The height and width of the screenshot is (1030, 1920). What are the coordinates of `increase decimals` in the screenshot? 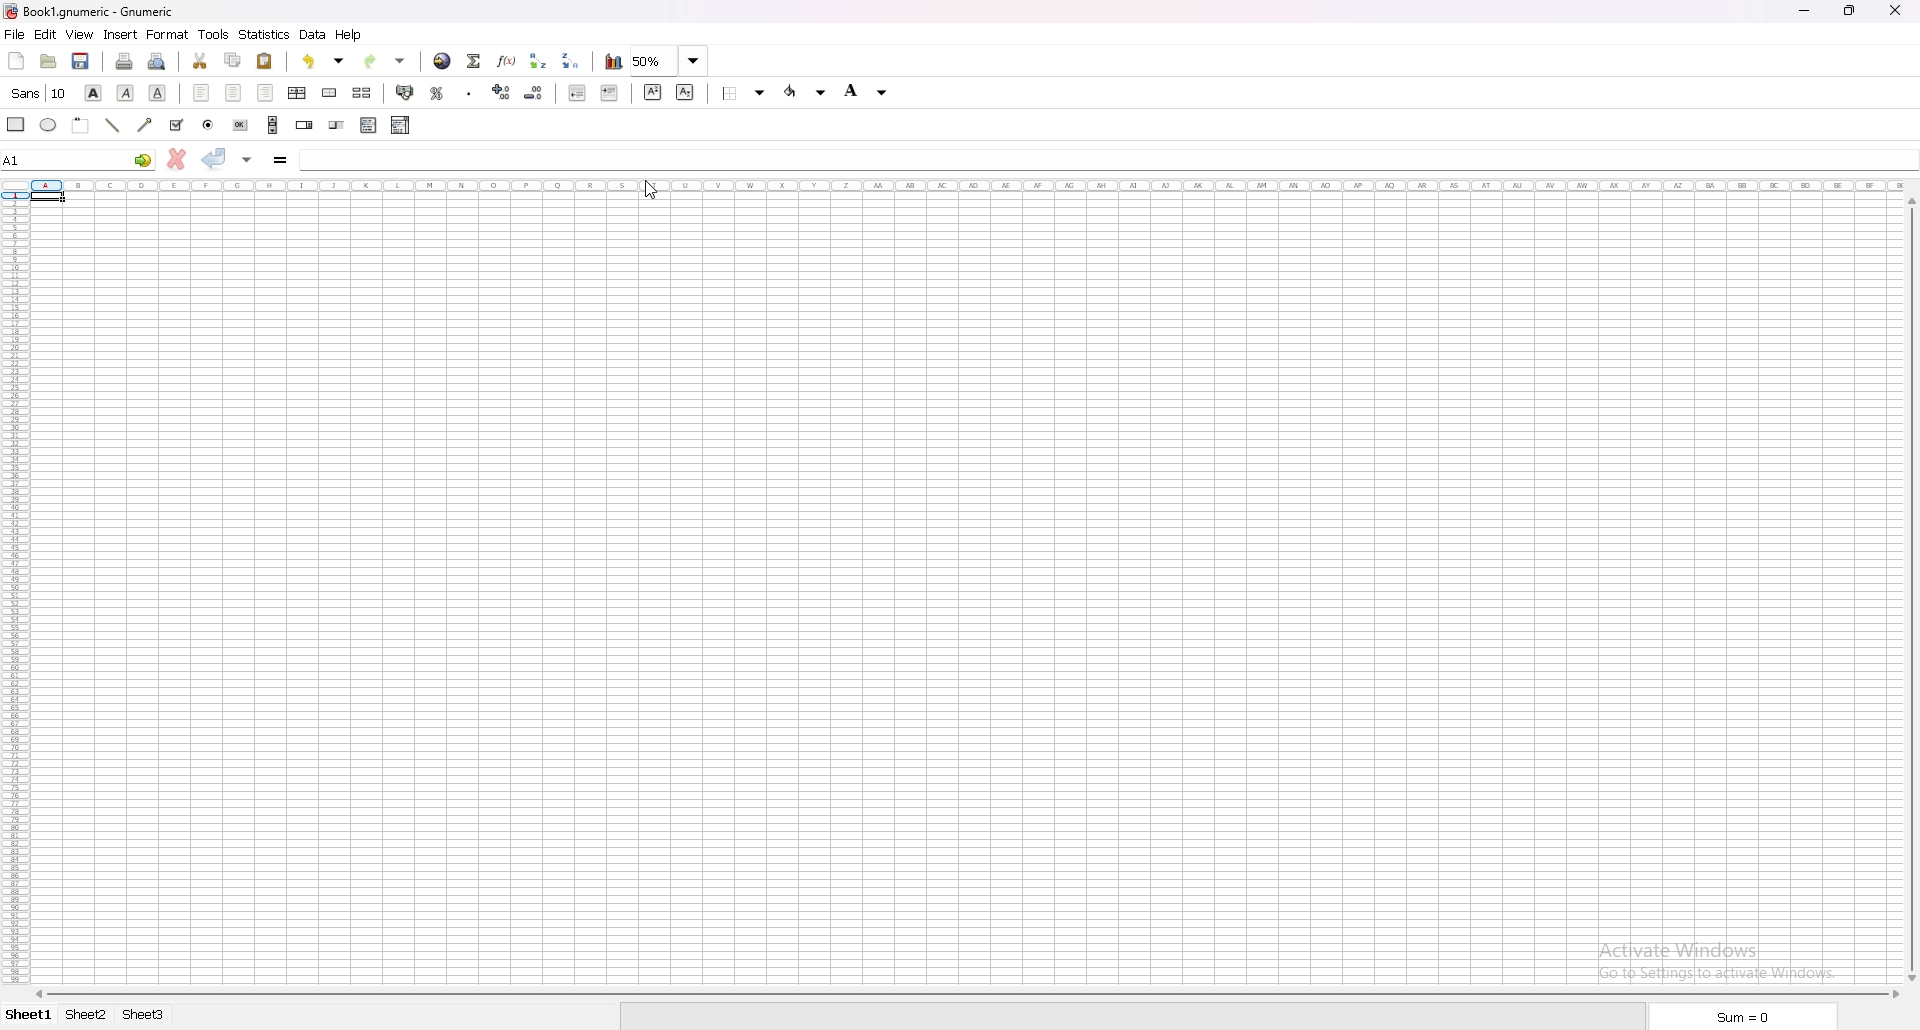 It's located at (501, 91).